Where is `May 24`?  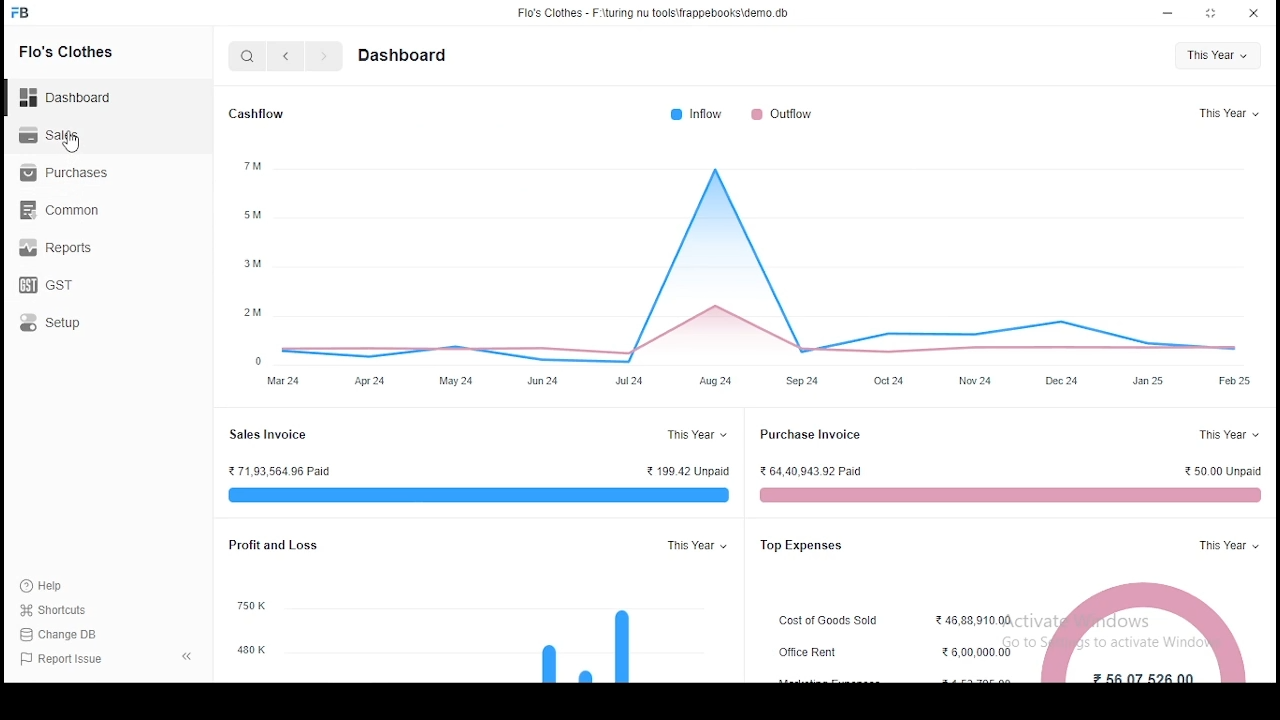 May 24 is located at coordinates (457, 381).